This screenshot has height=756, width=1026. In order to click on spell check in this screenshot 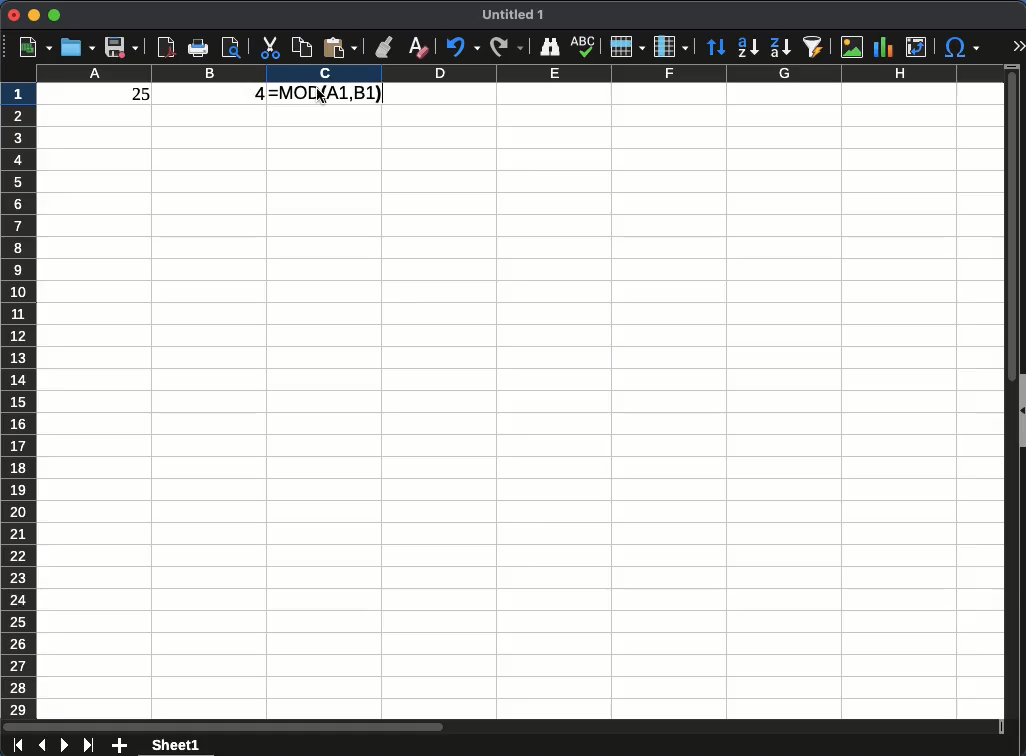, I will do `click(584, 47)`.